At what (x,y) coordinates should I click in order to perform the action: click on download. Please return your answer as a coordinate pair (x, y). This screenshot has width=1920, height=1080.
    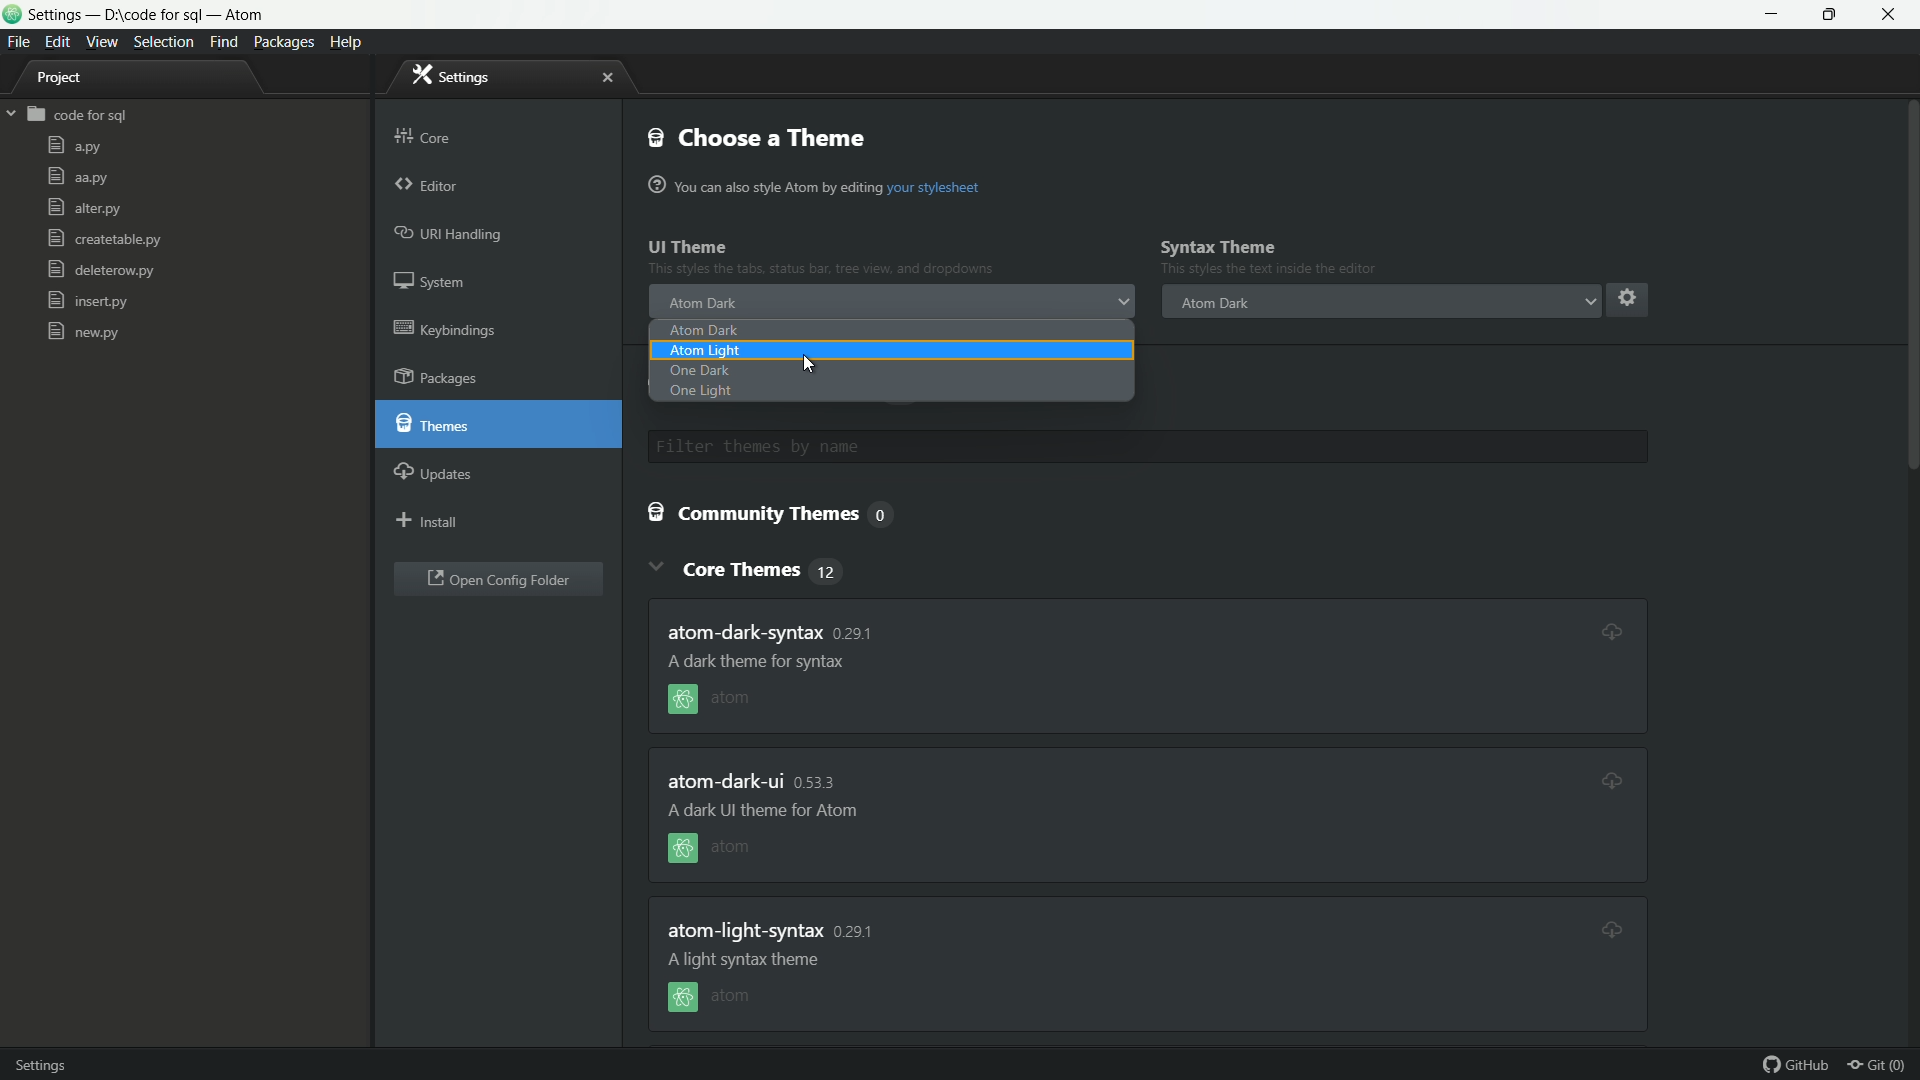
    Looking at the image, I should click on (1610, 776).